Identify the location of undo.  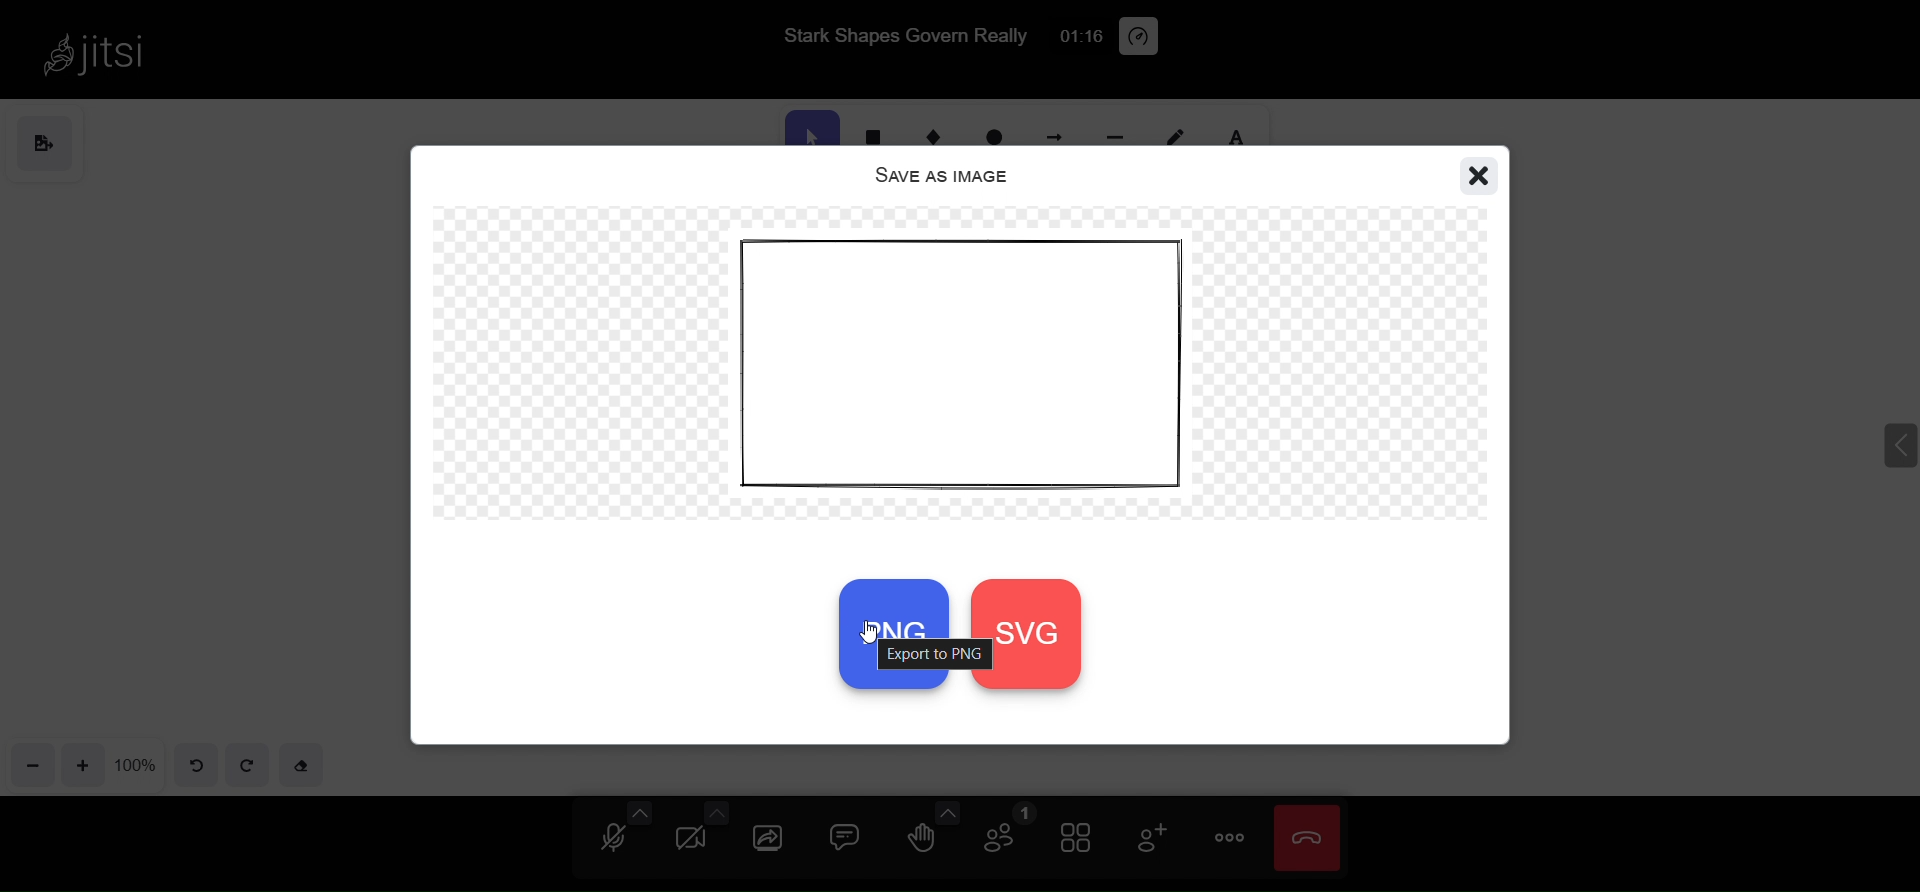
(193, 764).